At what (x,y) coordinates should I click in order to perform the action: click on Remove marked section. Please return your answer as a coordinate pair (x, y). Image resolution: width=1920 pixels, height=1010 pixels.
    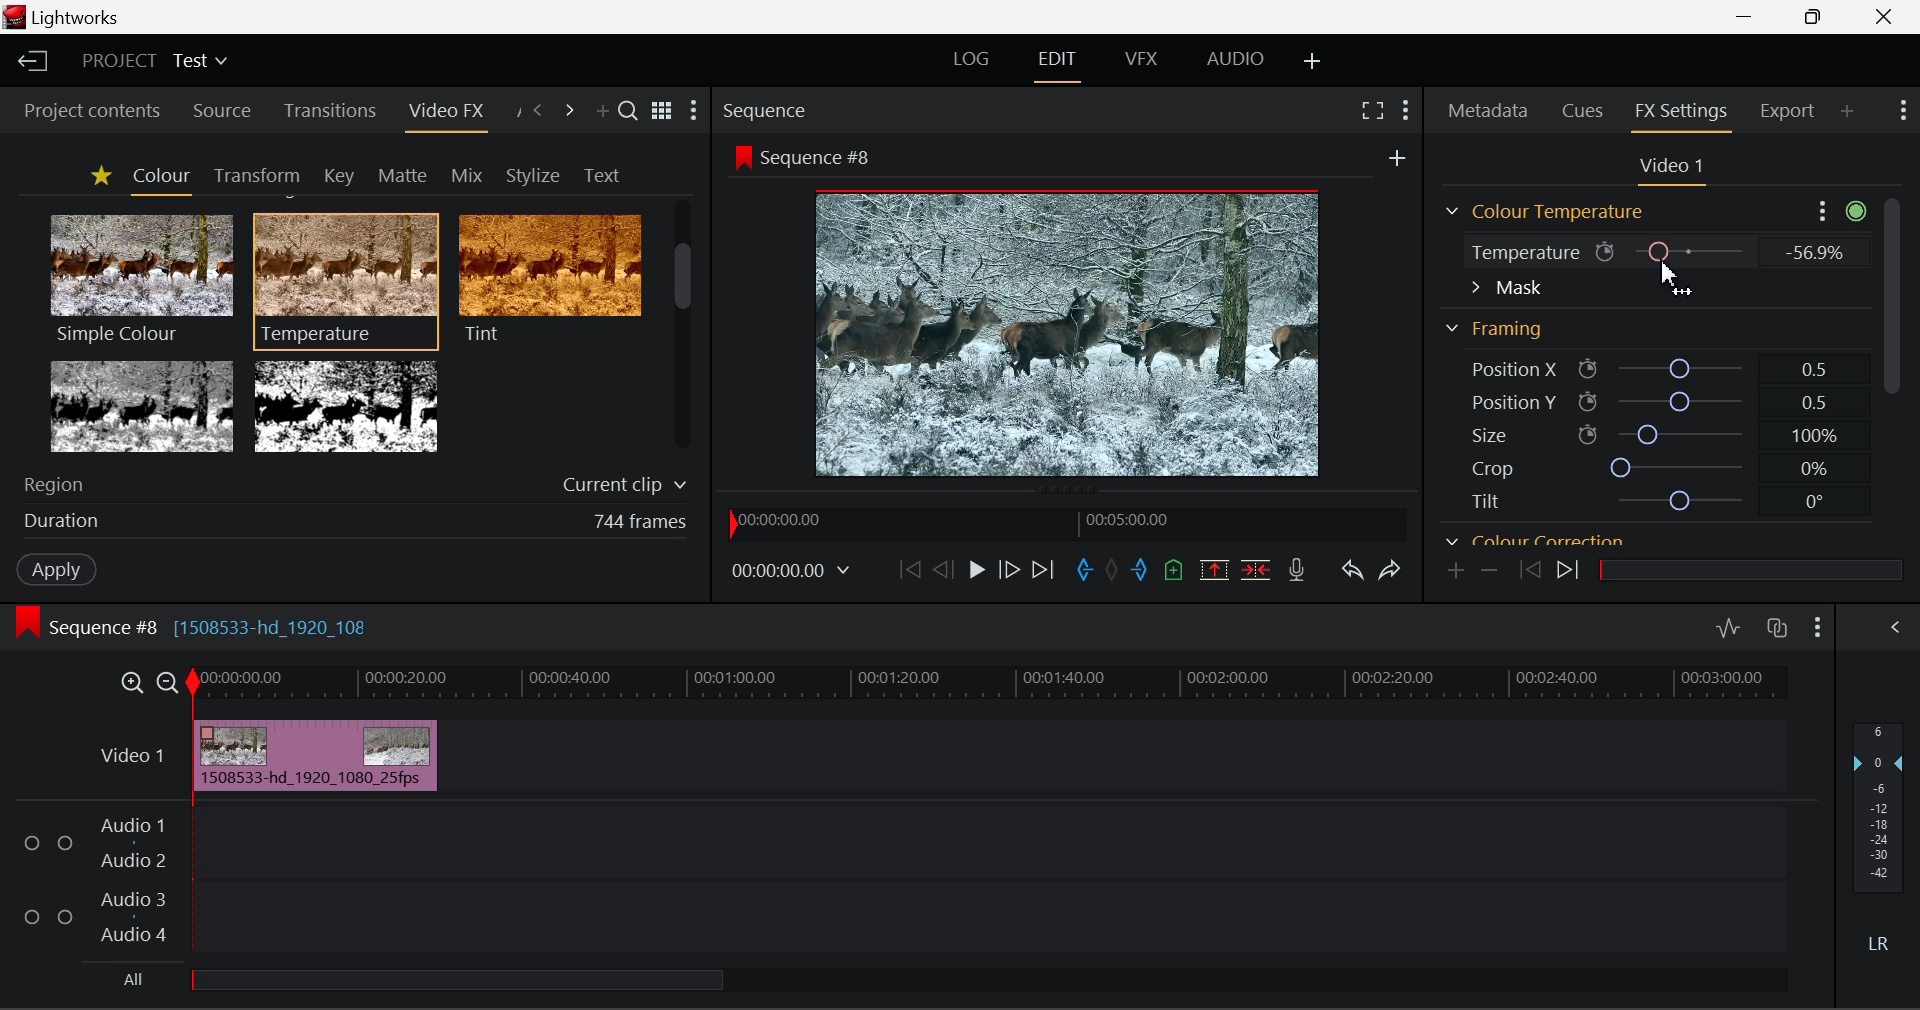
    Looking at the image, I should click on (1212, 570).